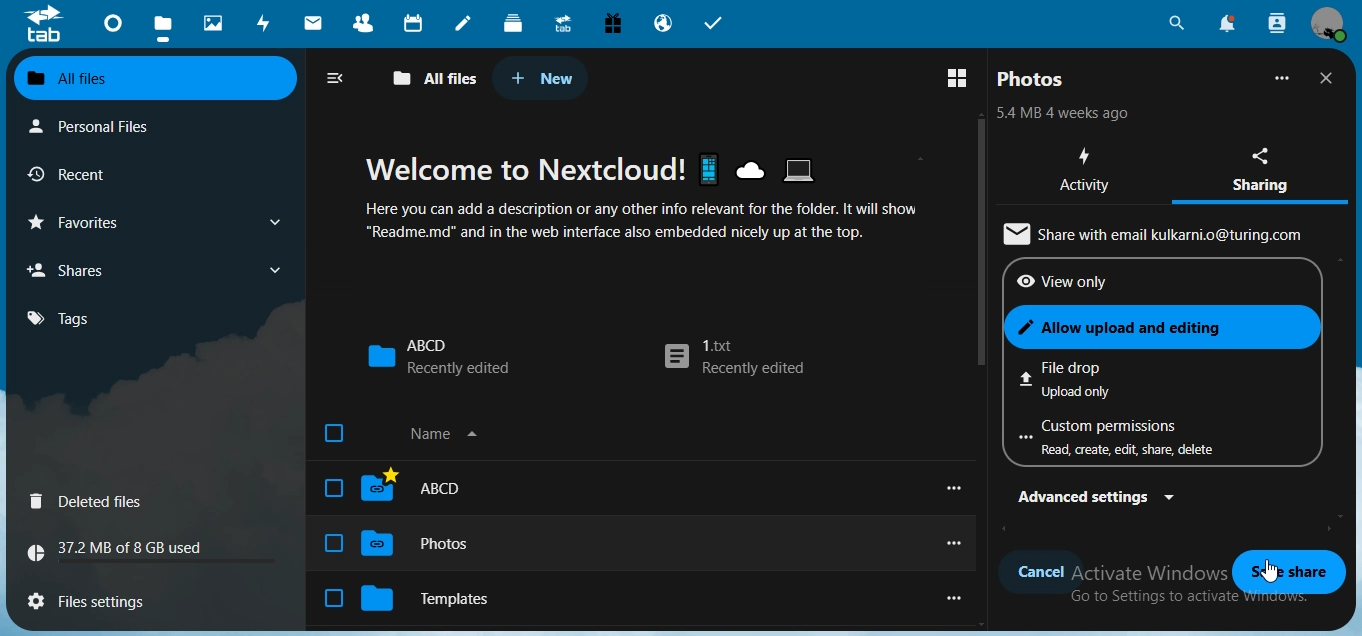 This screenshot has width=1362, height=636. What do you see at coordinates (106, 125) in the screenshot?
I see `personal files` at bounding box center [106, 125].